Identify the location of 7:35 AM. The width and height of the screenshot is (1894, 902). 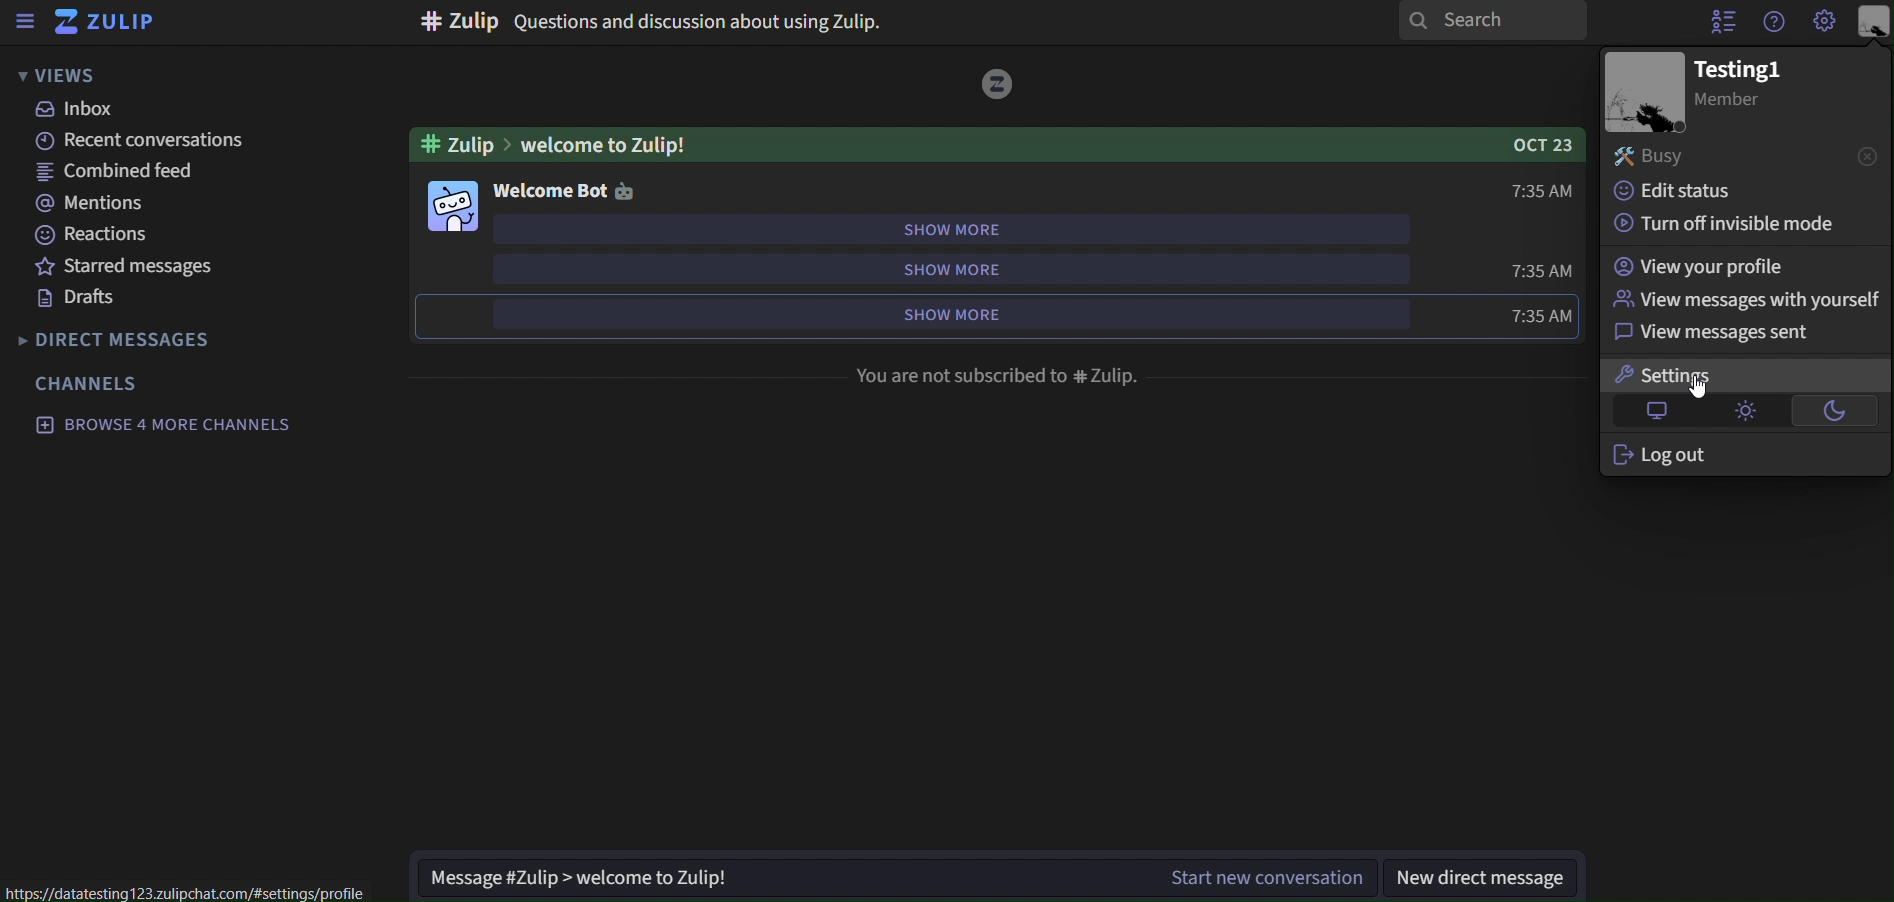
(1530, 317).